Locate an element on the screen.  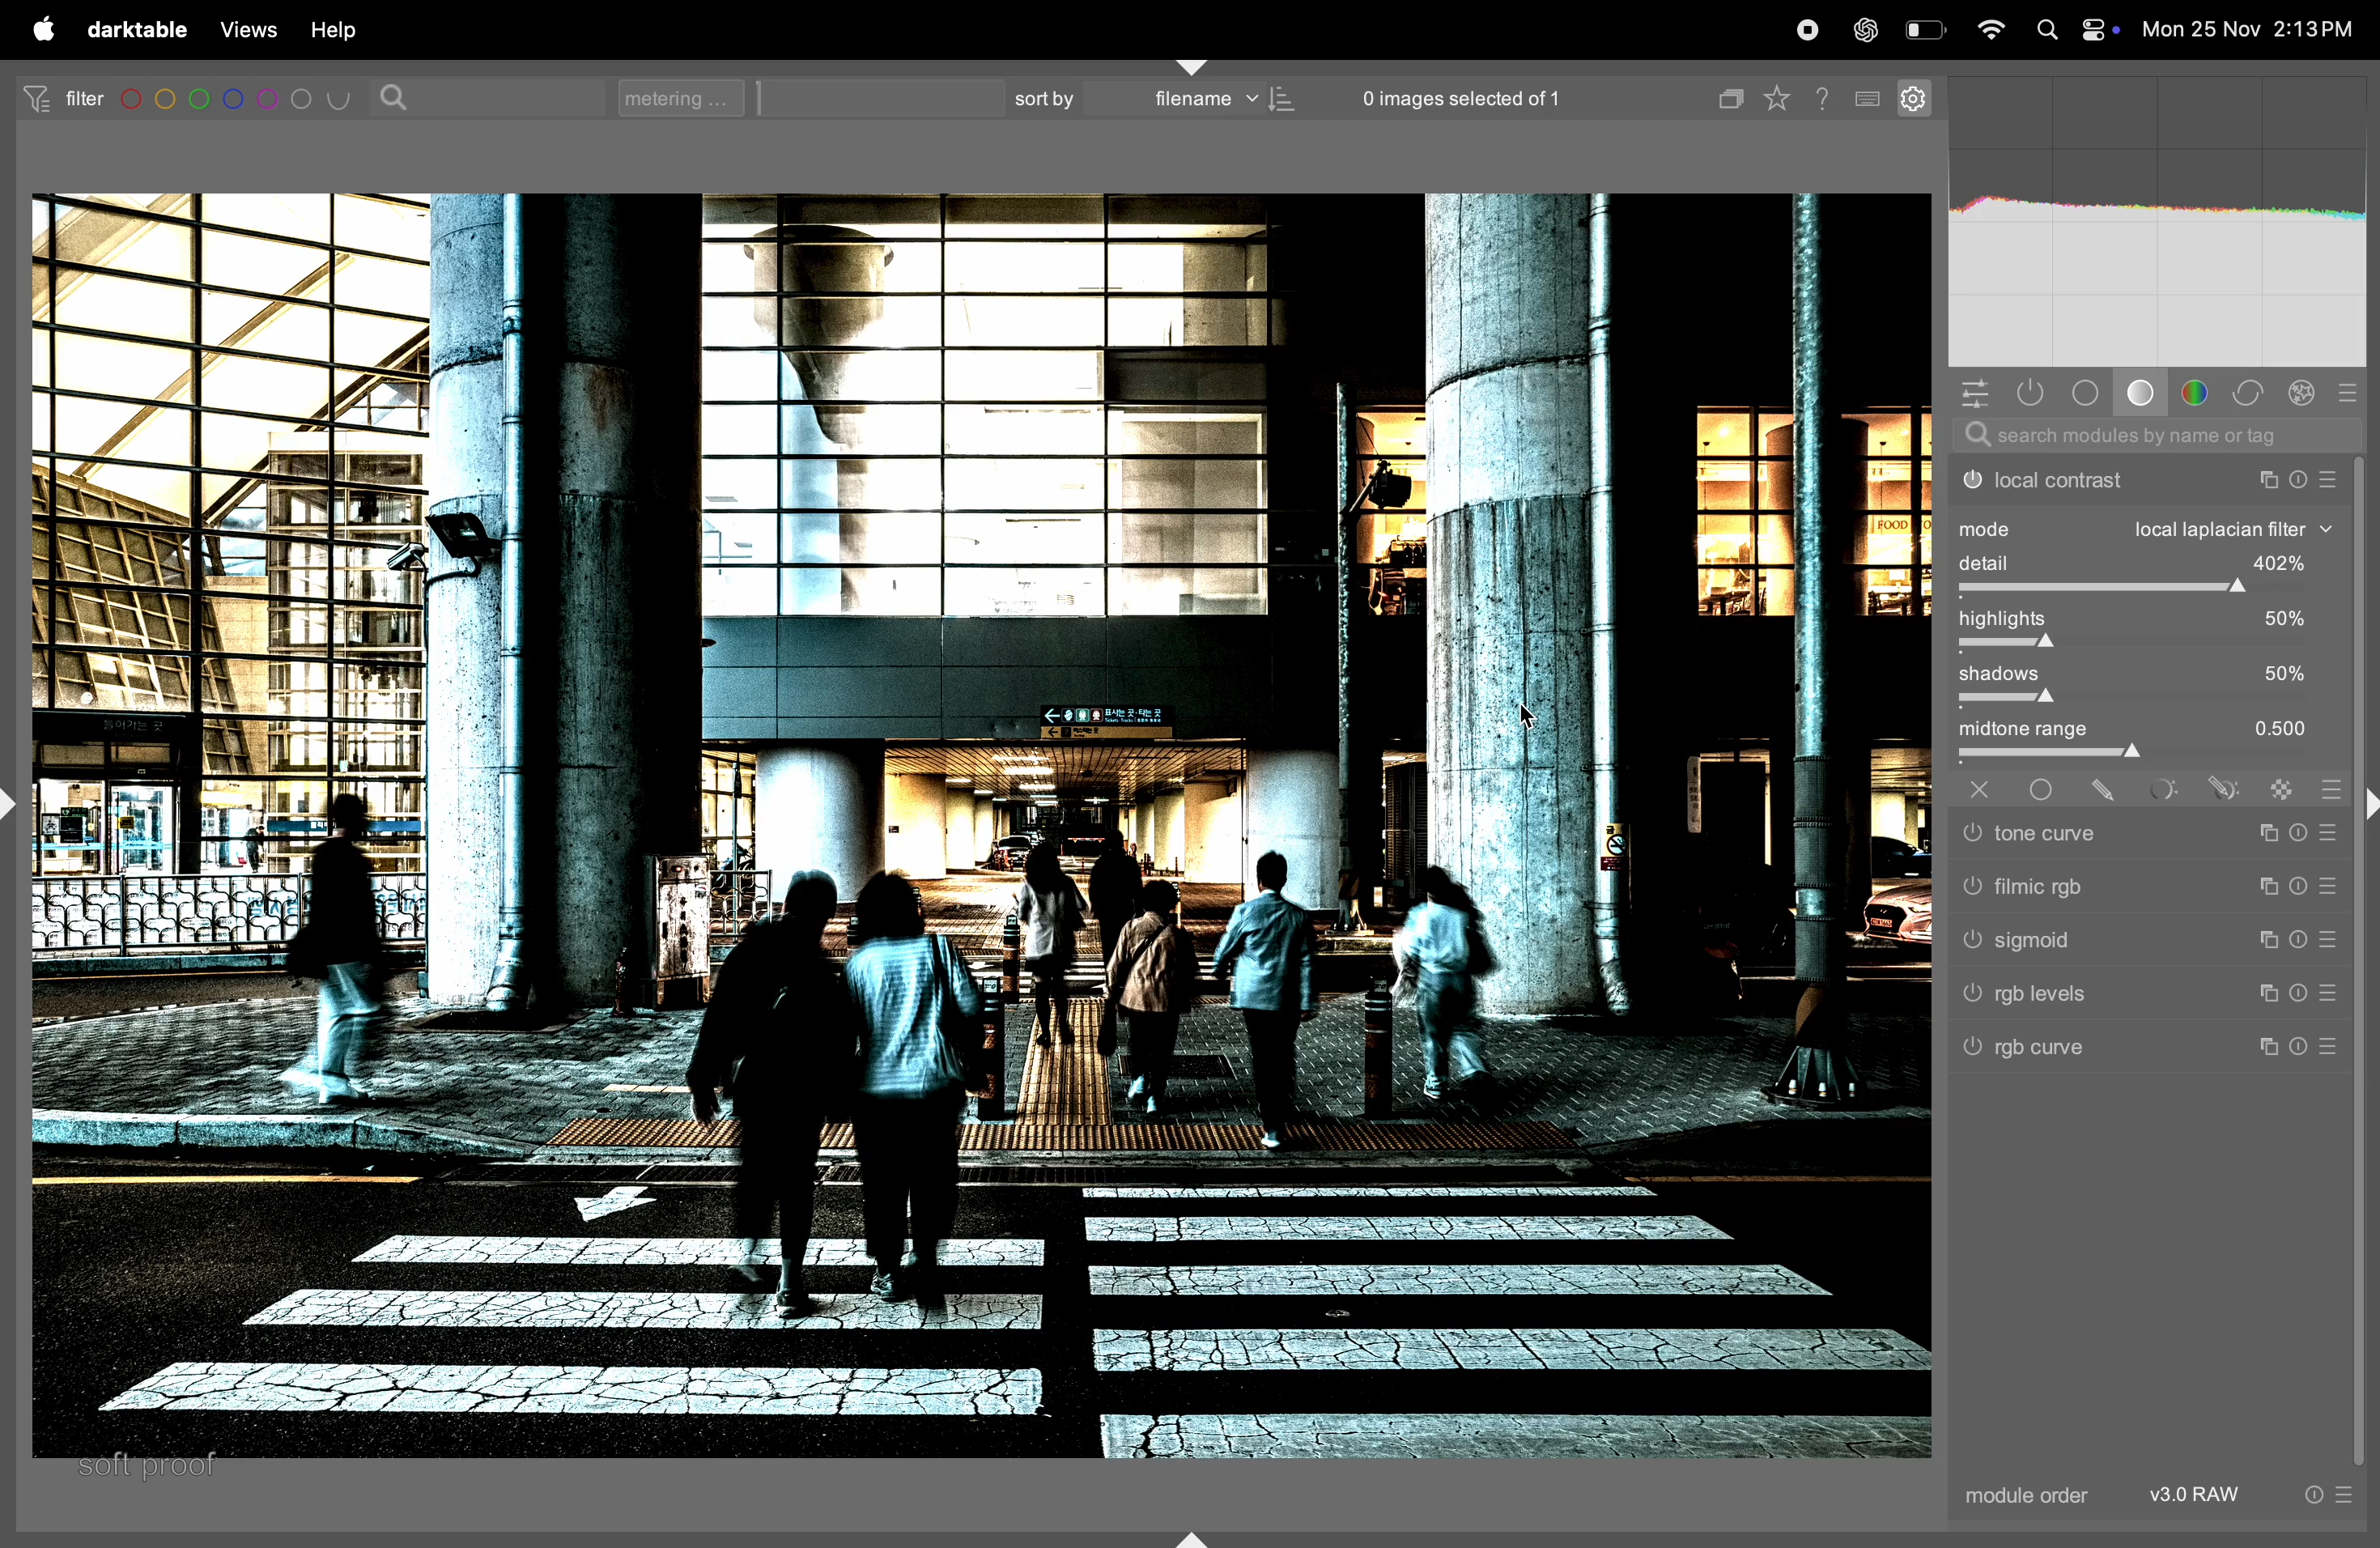
reset is located at coordinates (2301, 1047).